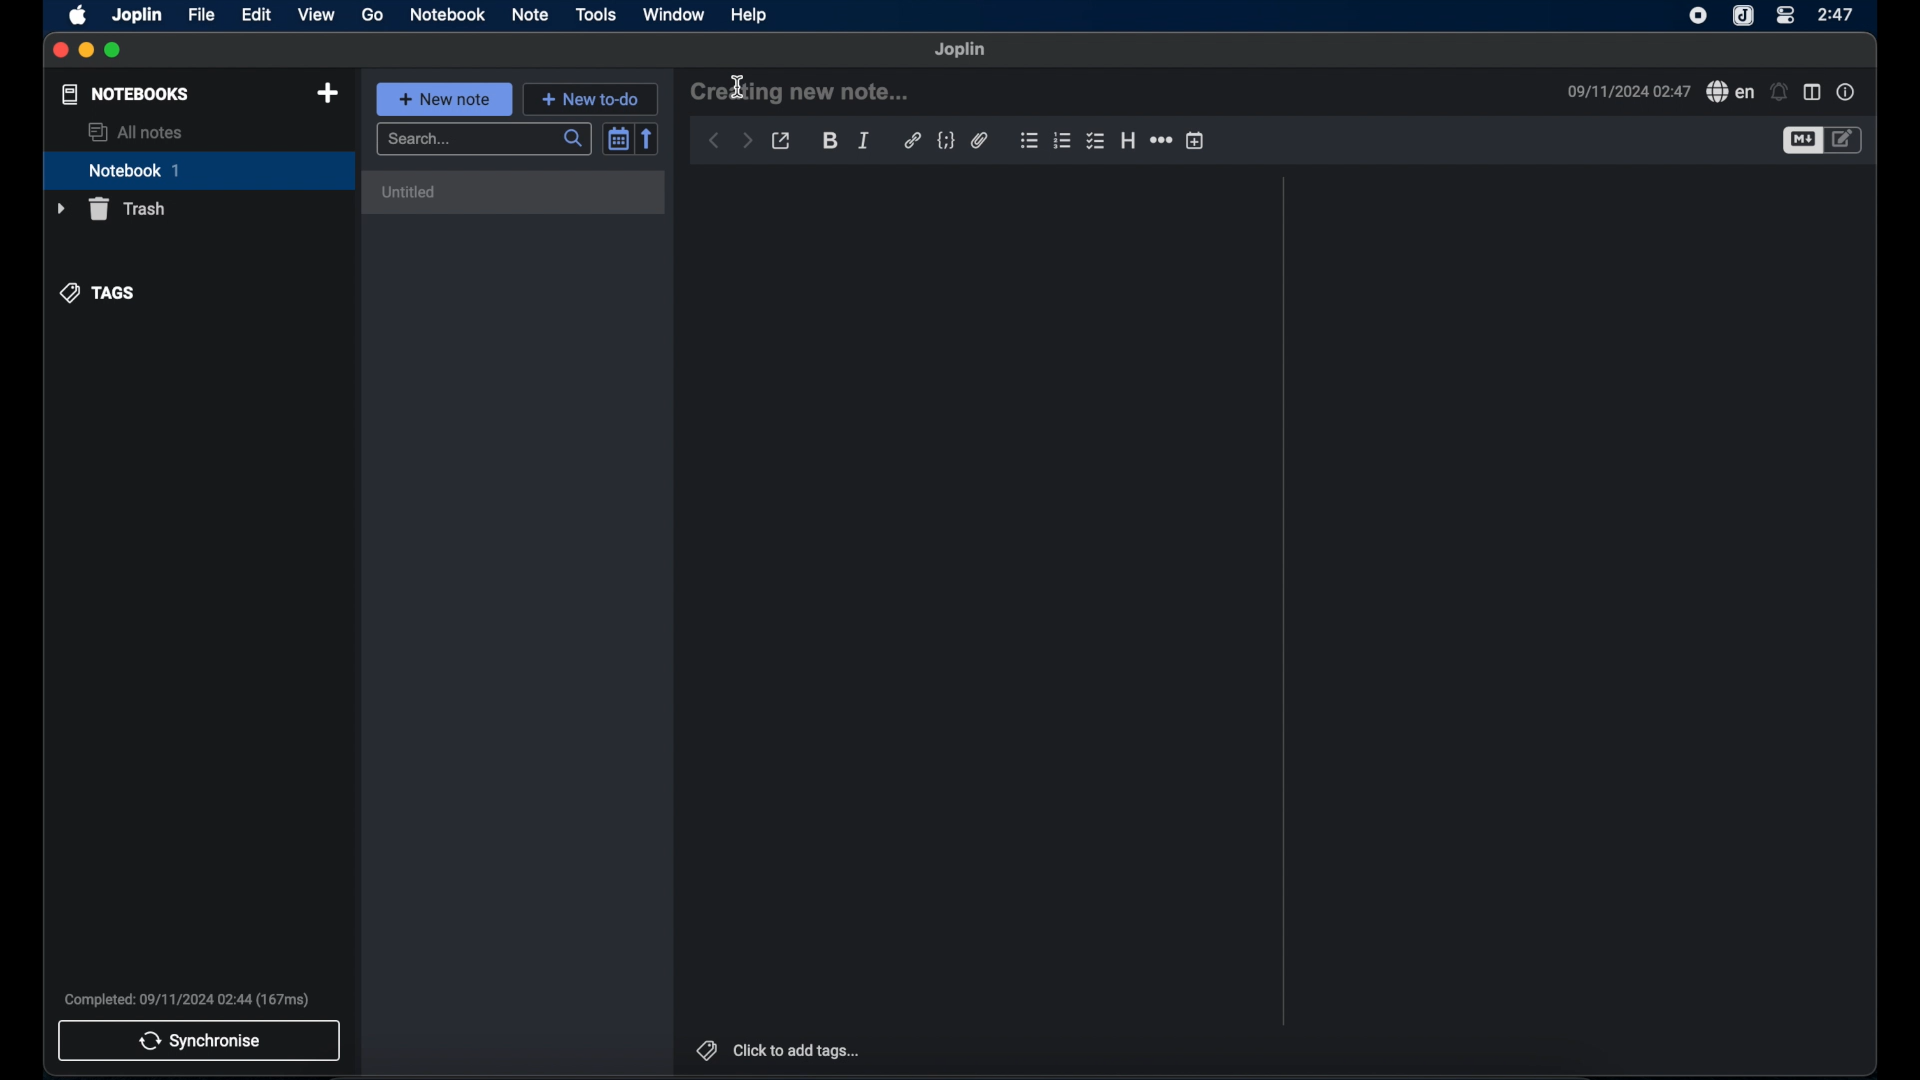  I want to click on new note, so click(445, 99).